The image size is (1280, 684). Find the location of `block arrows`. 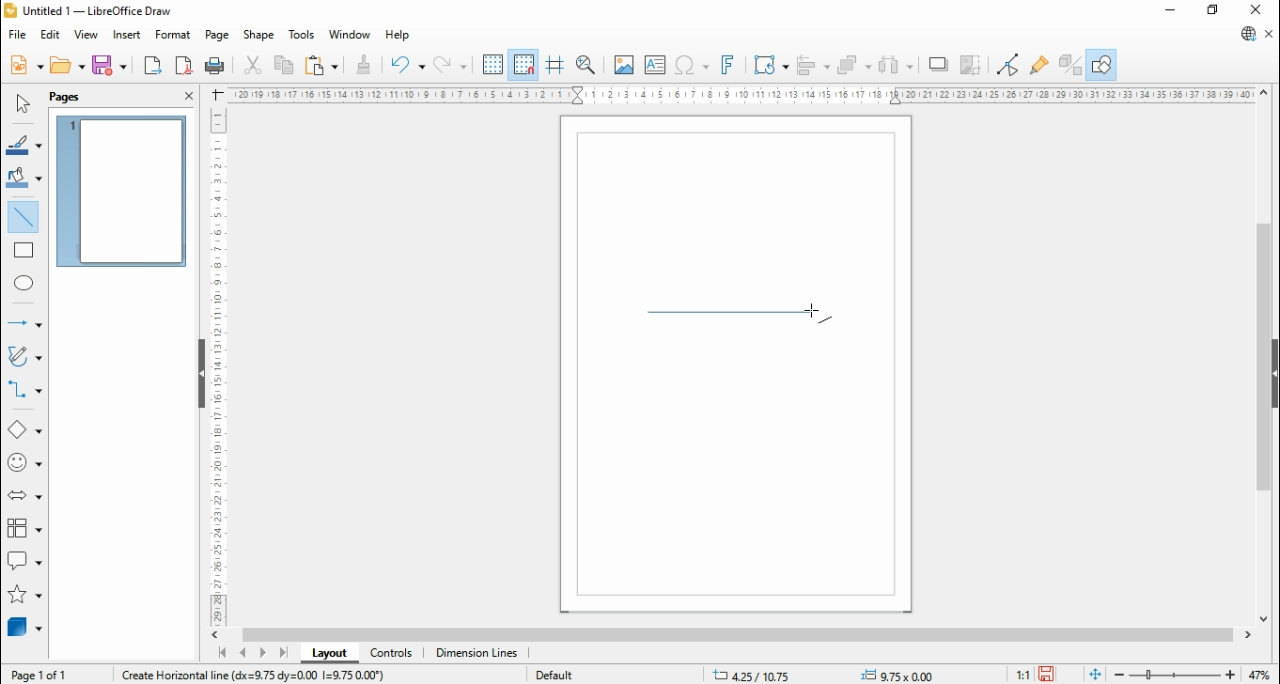

block arrows is located at coordinates (24, 496).